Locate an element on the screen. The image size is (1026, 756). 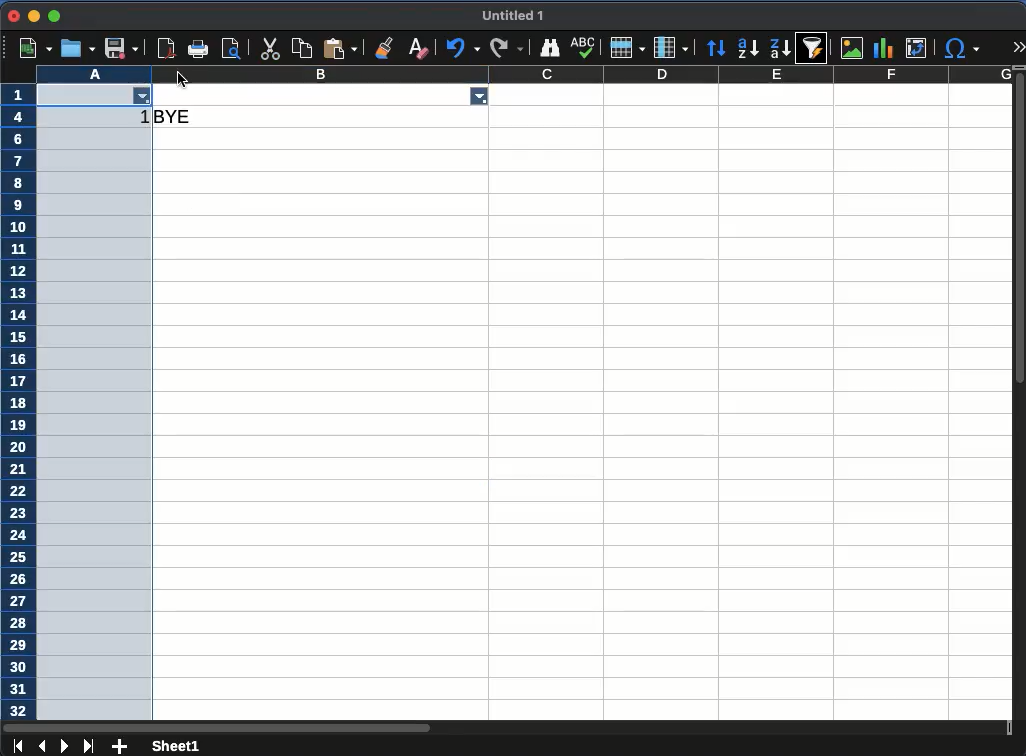
sort is located at coordinates (717, 50).